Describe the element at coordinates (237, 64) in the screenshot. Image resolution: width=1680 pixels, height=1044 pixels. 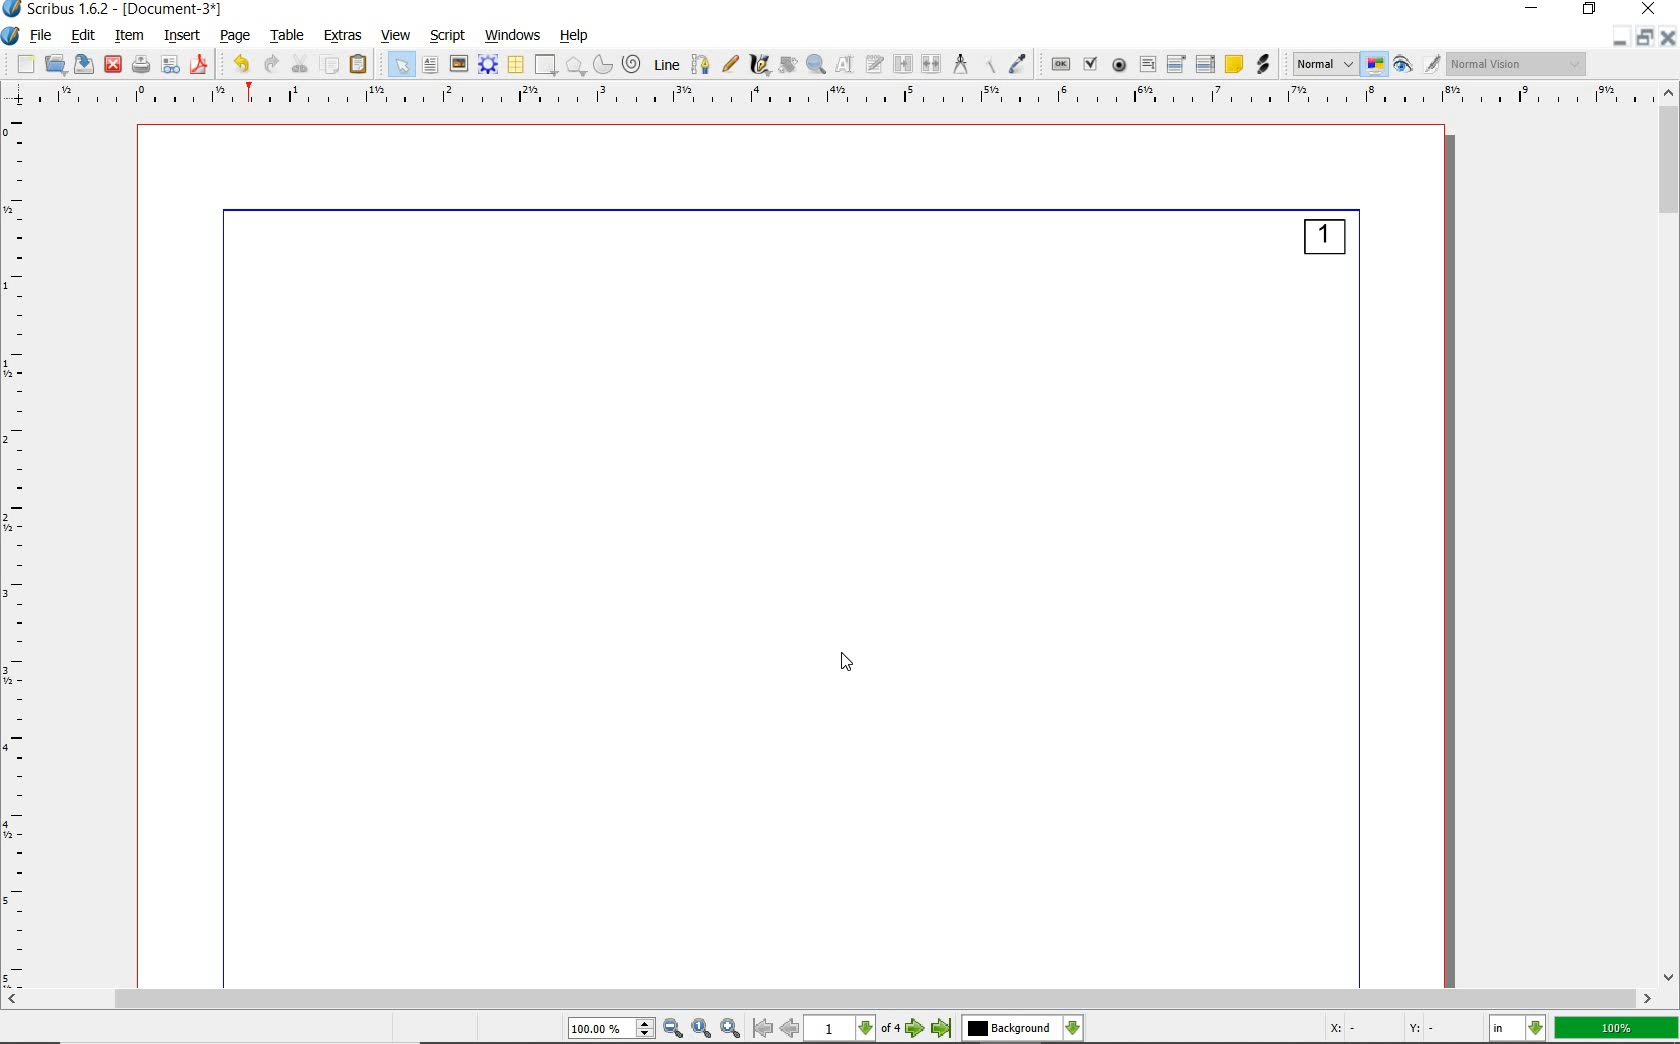
I see `undo` at that location.